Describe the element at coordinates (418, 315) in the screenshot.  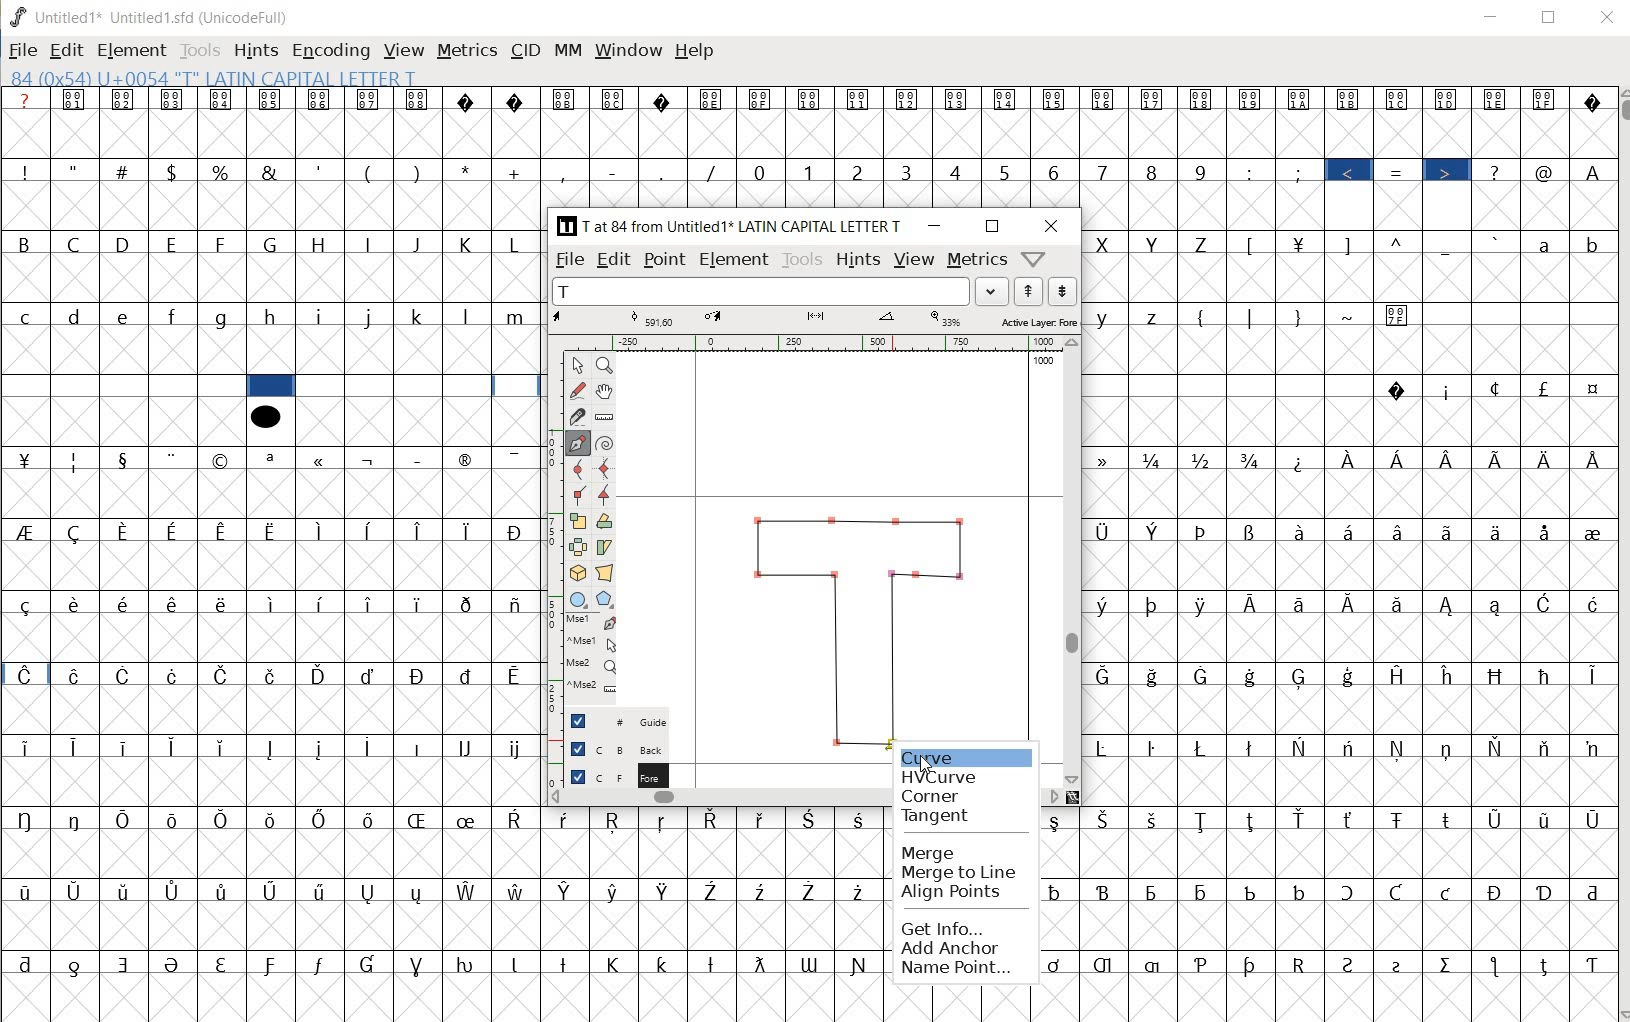
I see `k` at that location.